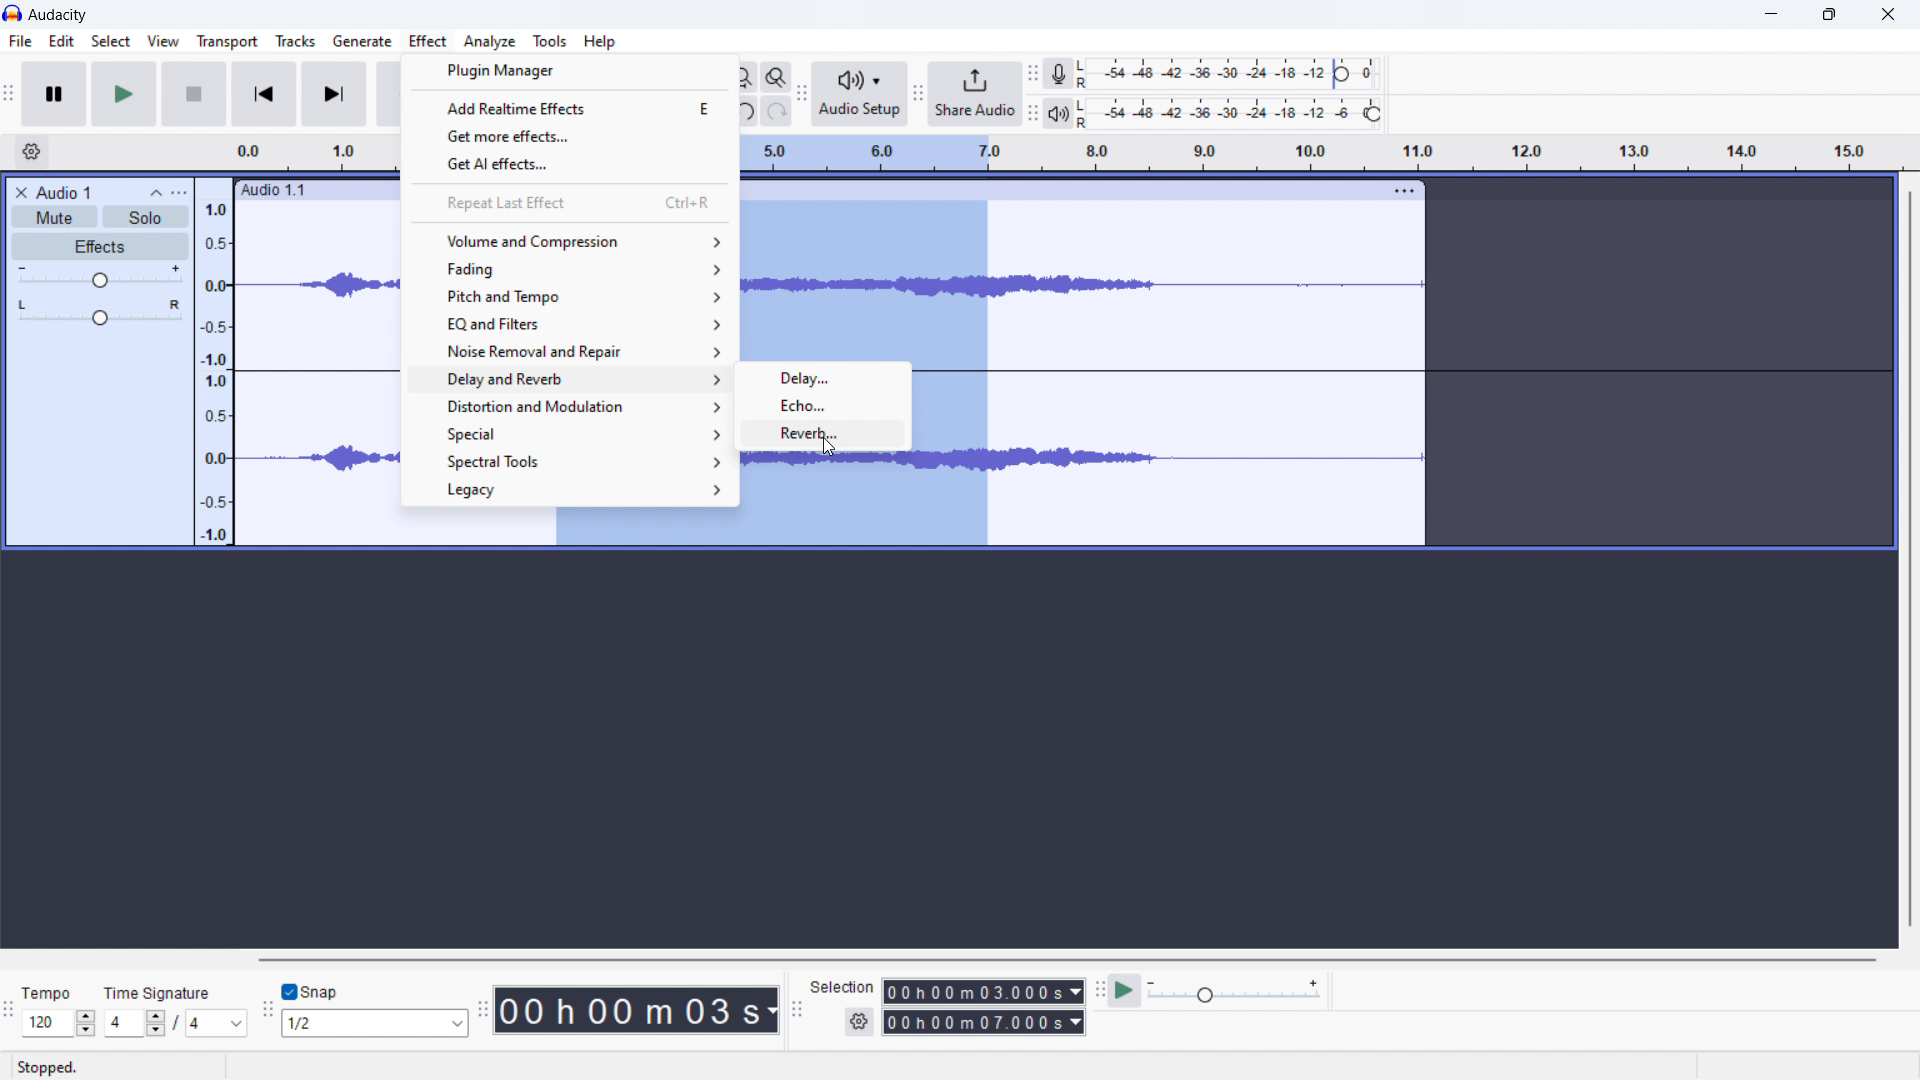 The width and height of the screenshot is (1920, 1080). I want to click on more options, so click(1406, 193).